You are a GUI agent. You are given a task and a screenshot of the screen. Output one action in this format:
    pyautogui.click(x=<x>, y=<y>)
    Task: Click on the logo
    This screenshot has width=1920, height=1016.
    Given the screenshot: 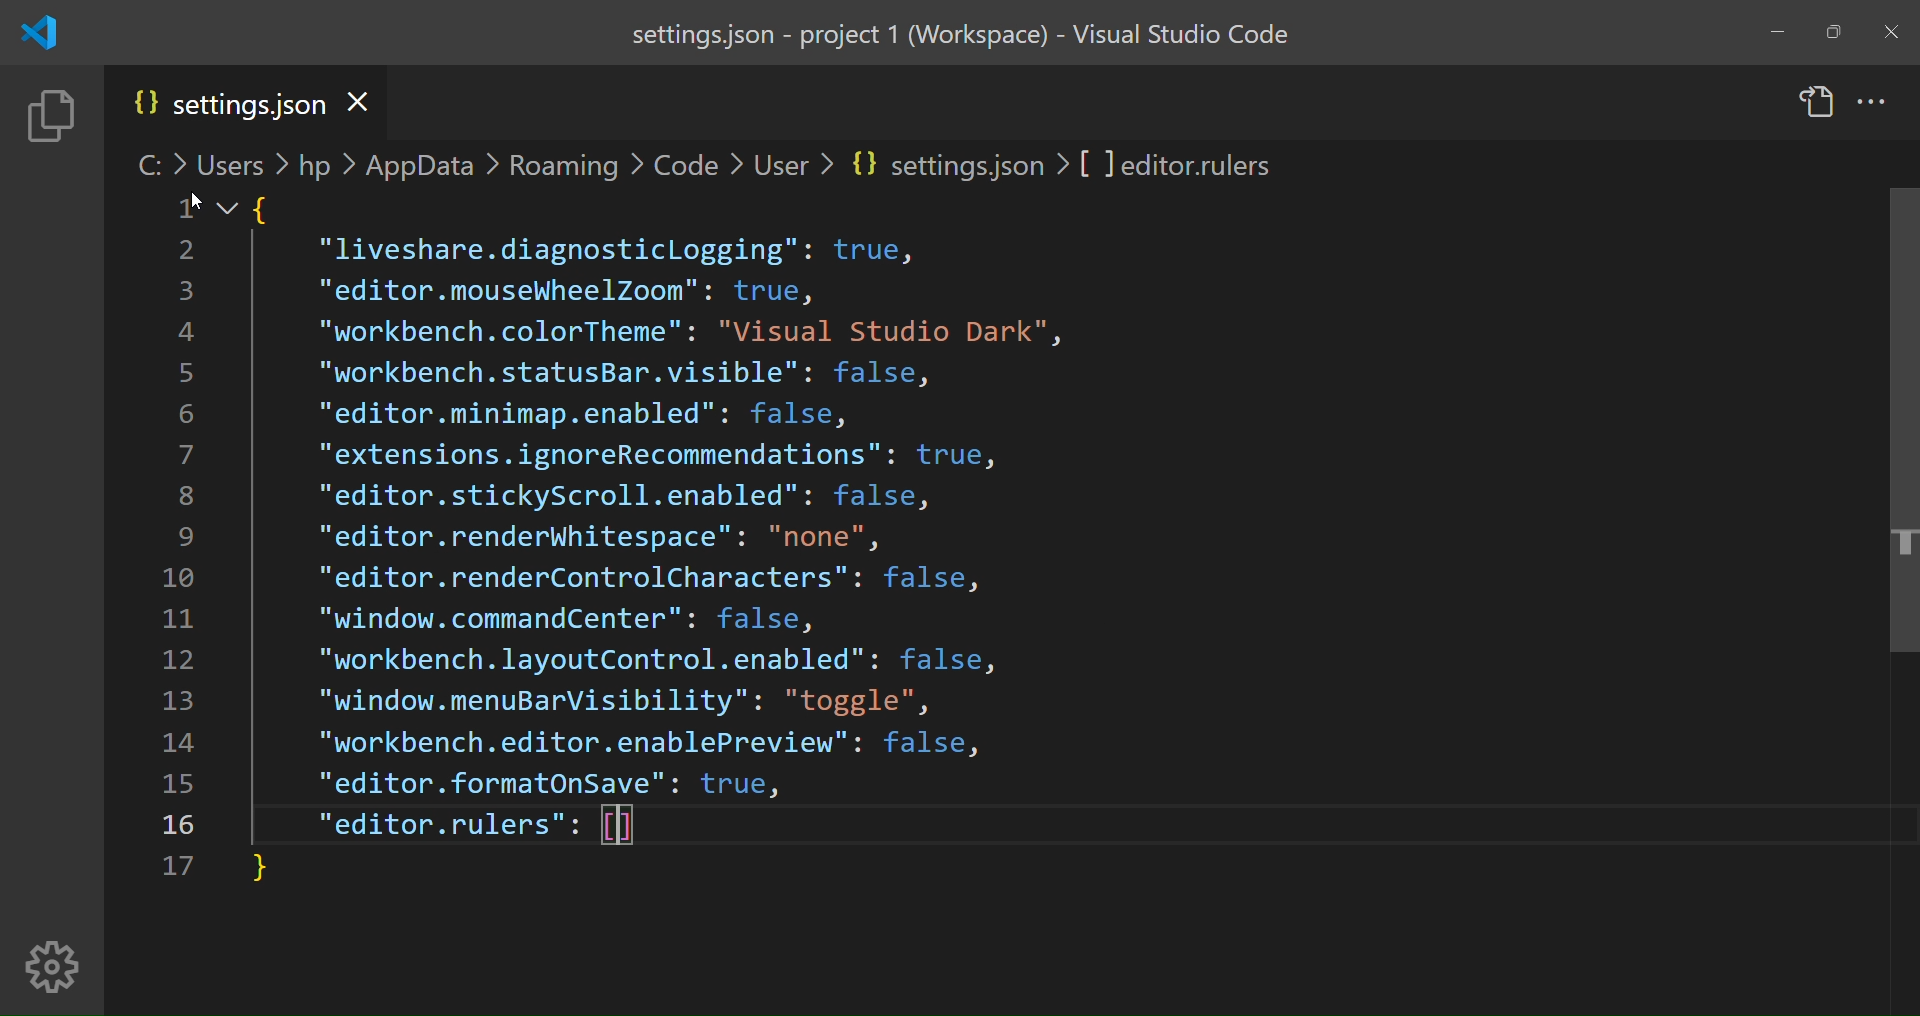 What is the action you would take?
    pyautogui.click(x=37, y=34)
    